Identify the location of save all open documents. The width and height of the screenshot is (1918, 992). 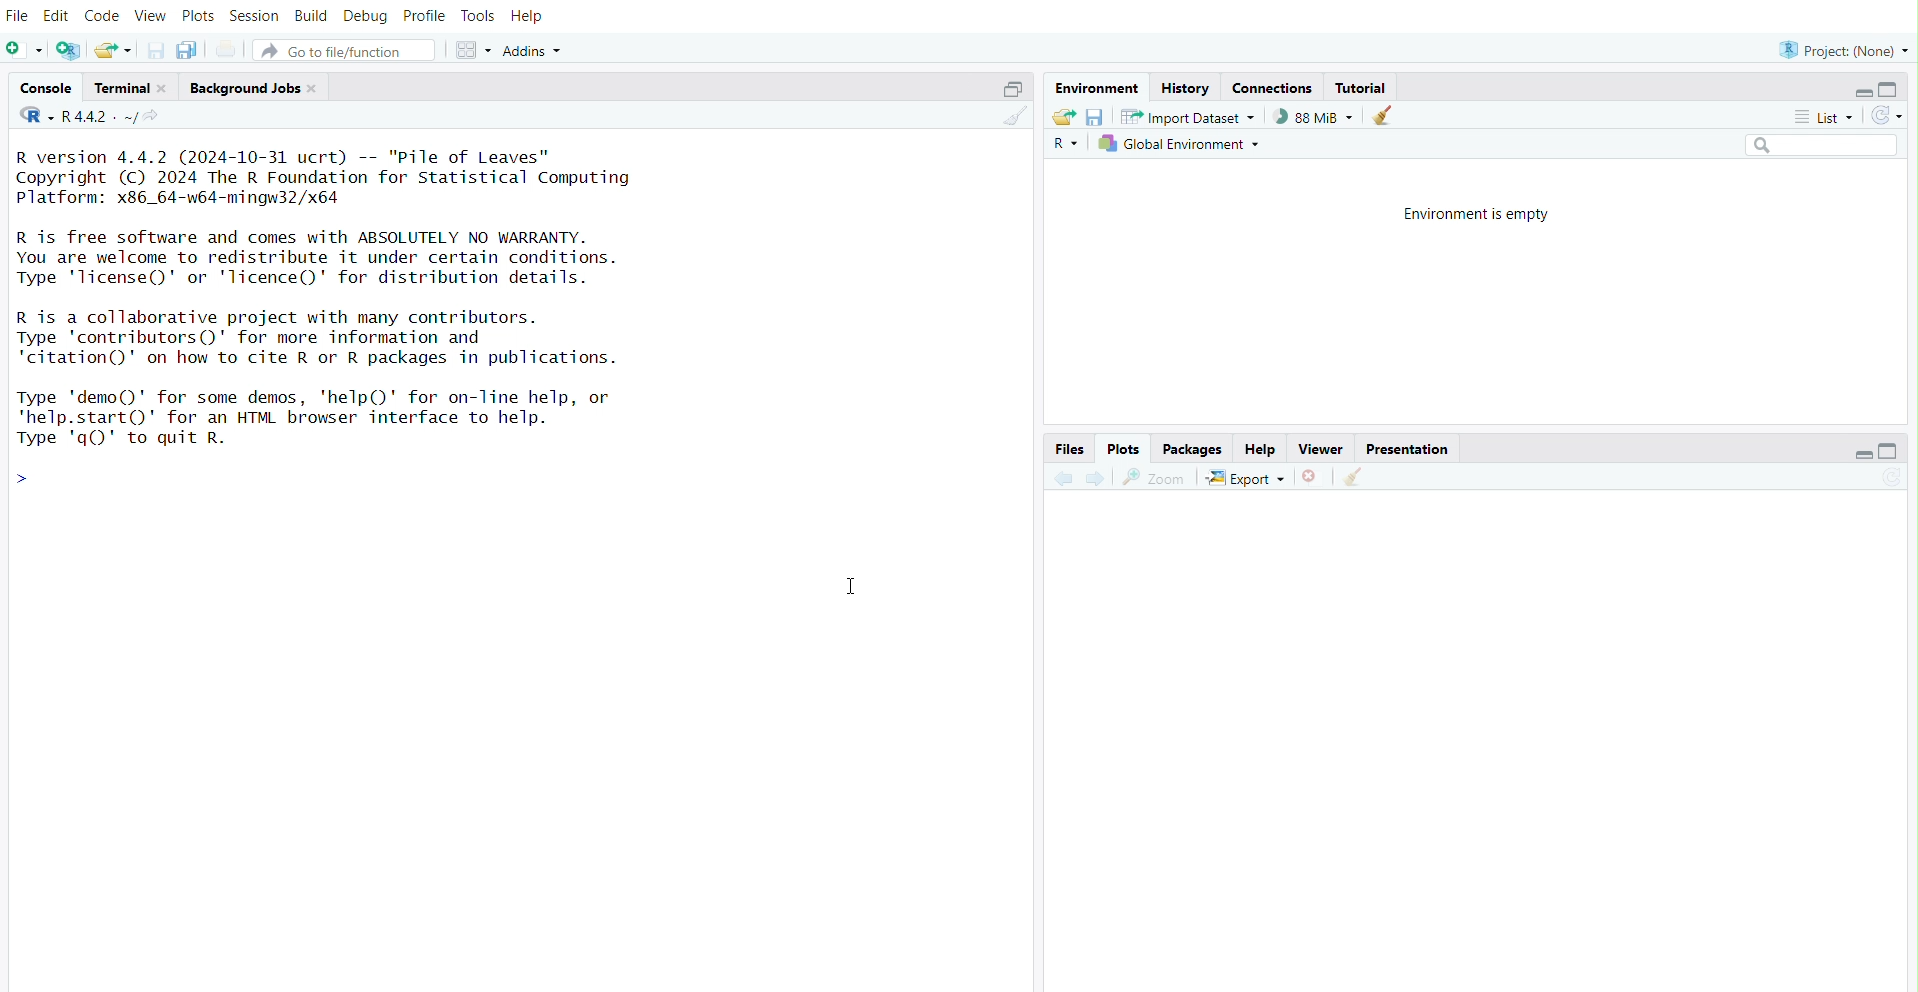
(191, 50).